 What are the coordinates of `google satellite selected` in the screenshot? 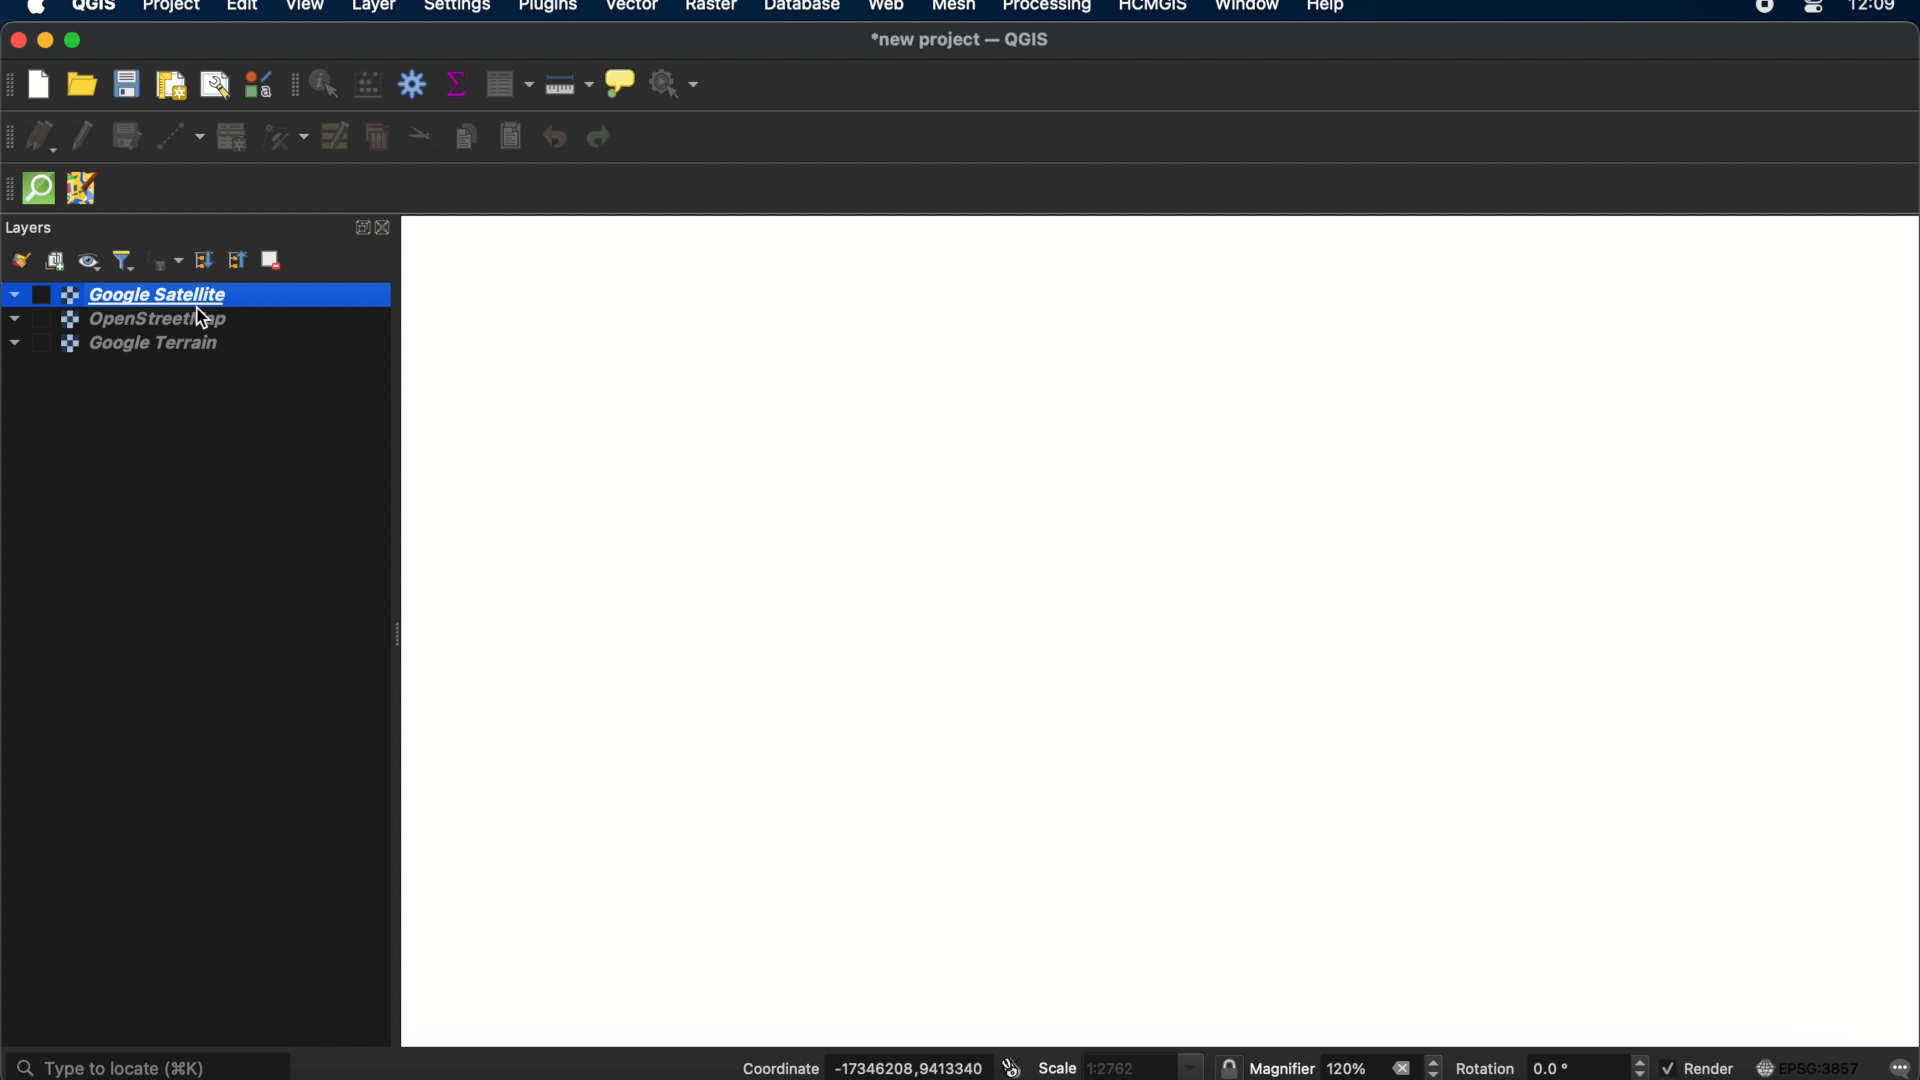 It's located at (195, 294).